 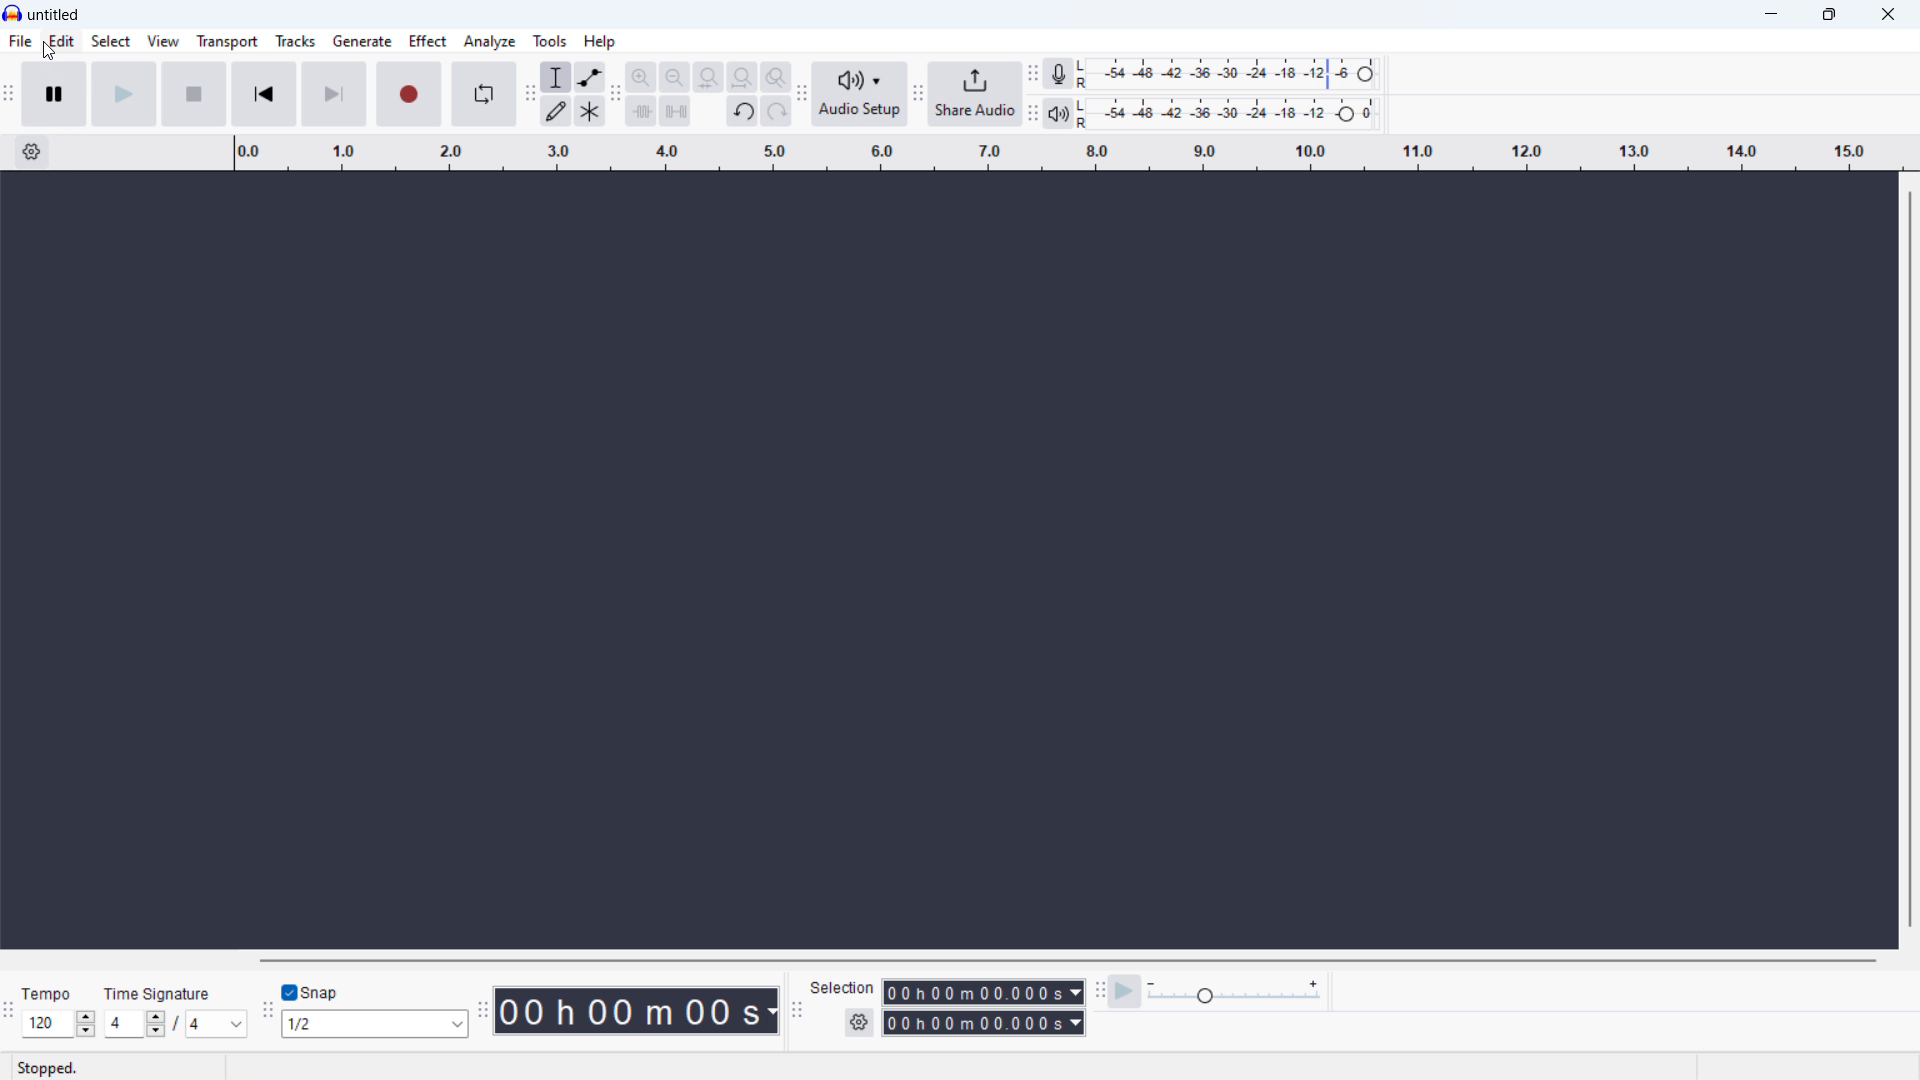 I want to click on Status: stopped, so click(x=50, y=1067).